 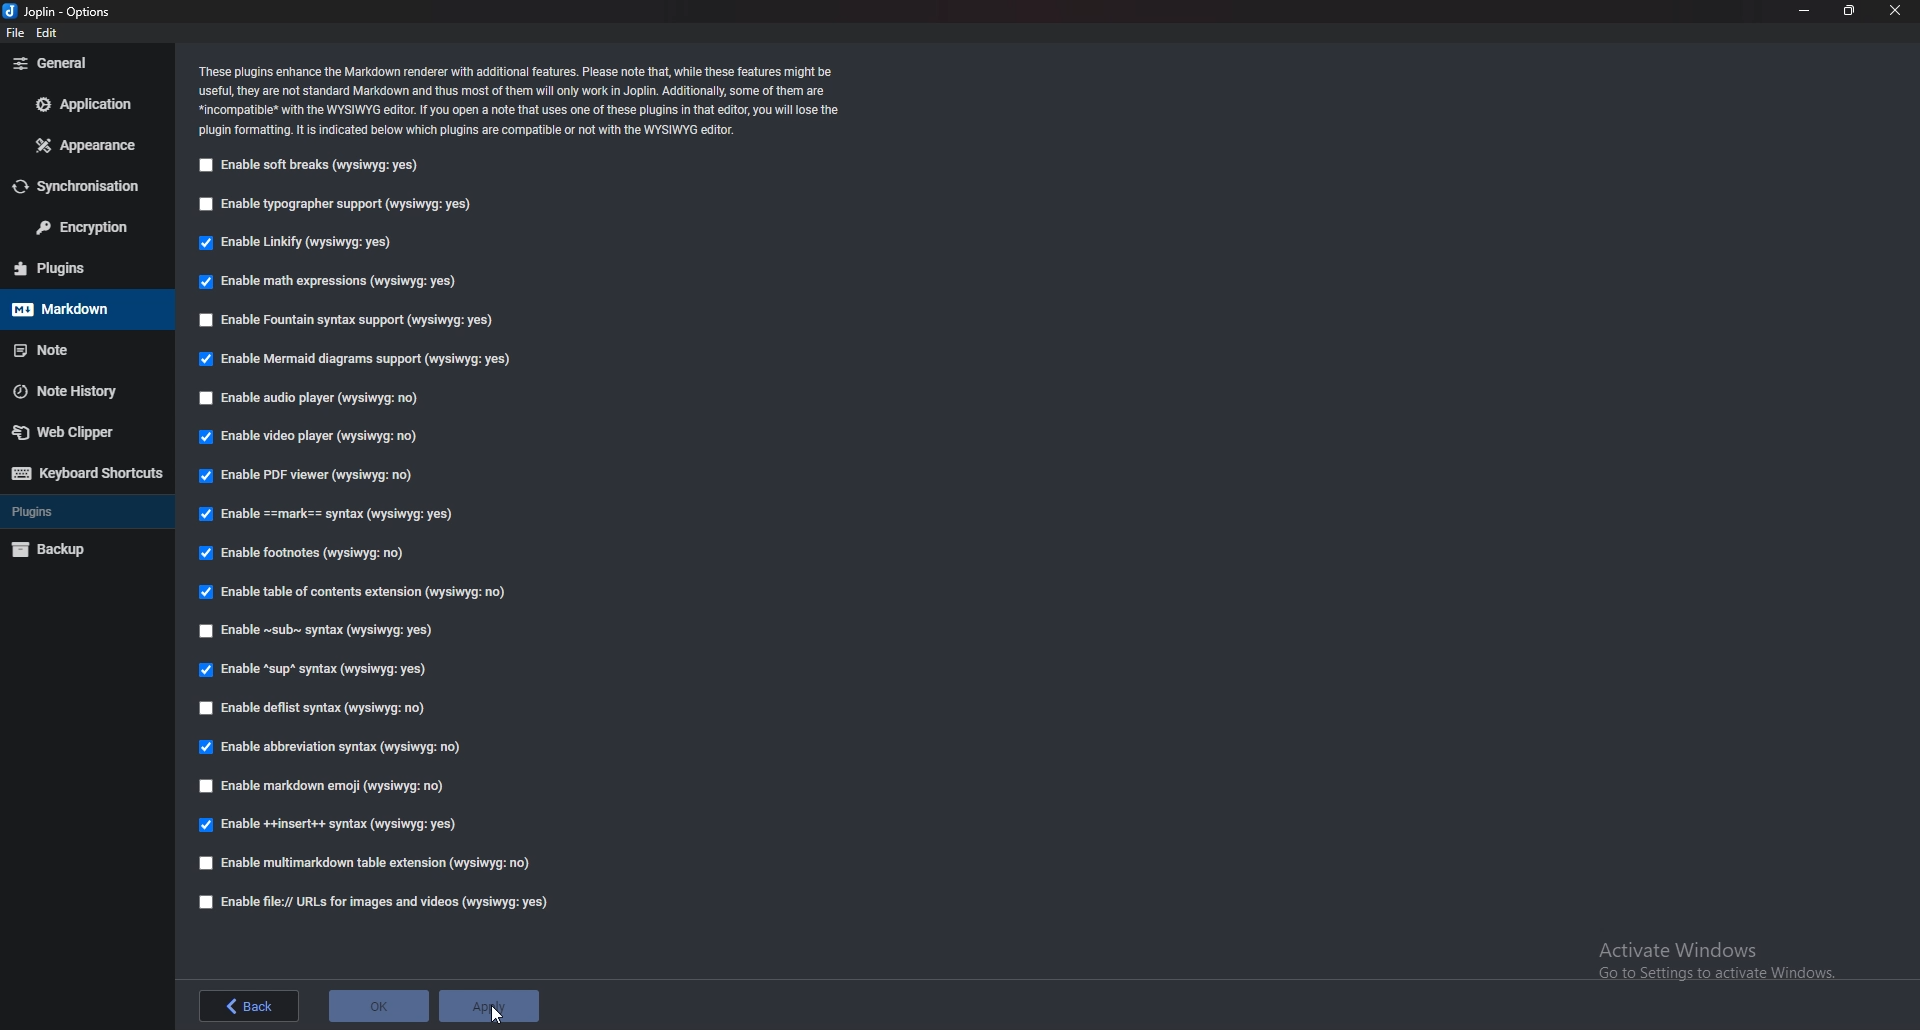 I want to click on Plugins, so click(x=79, y=268).